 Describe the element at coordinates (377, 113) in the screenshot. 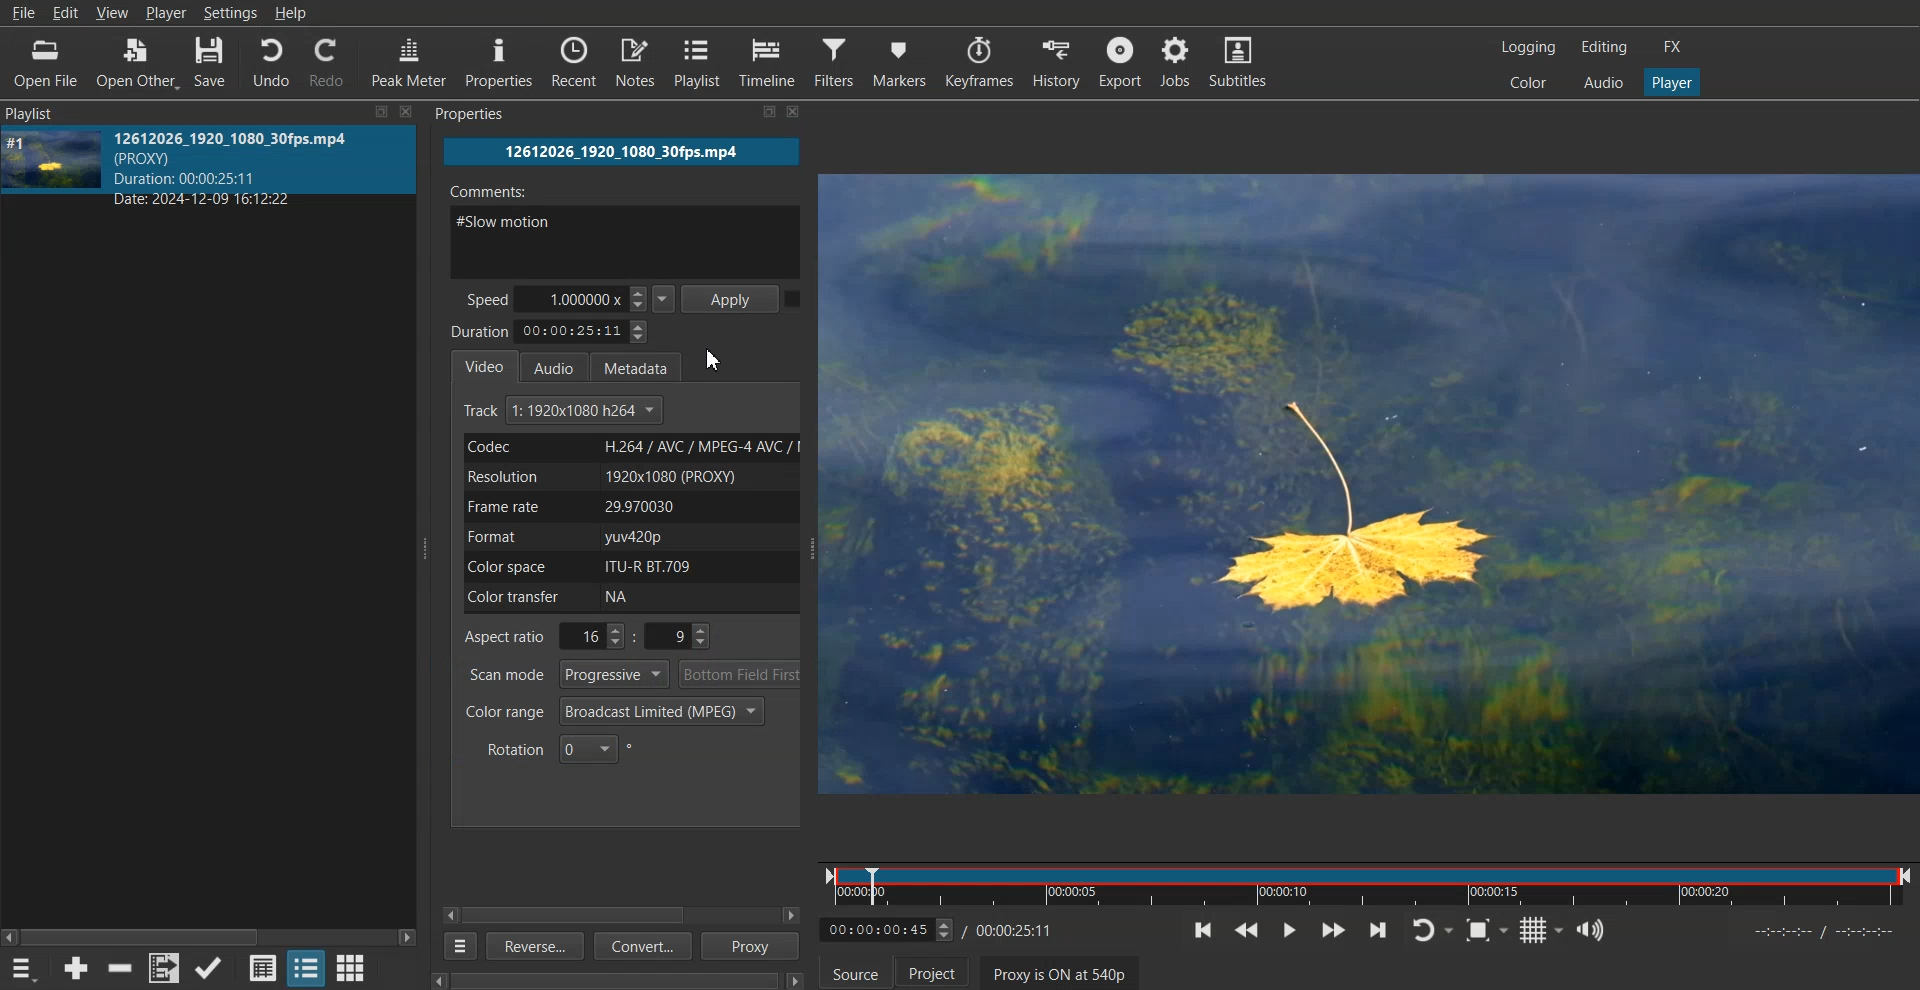

I see `resize` at that location.